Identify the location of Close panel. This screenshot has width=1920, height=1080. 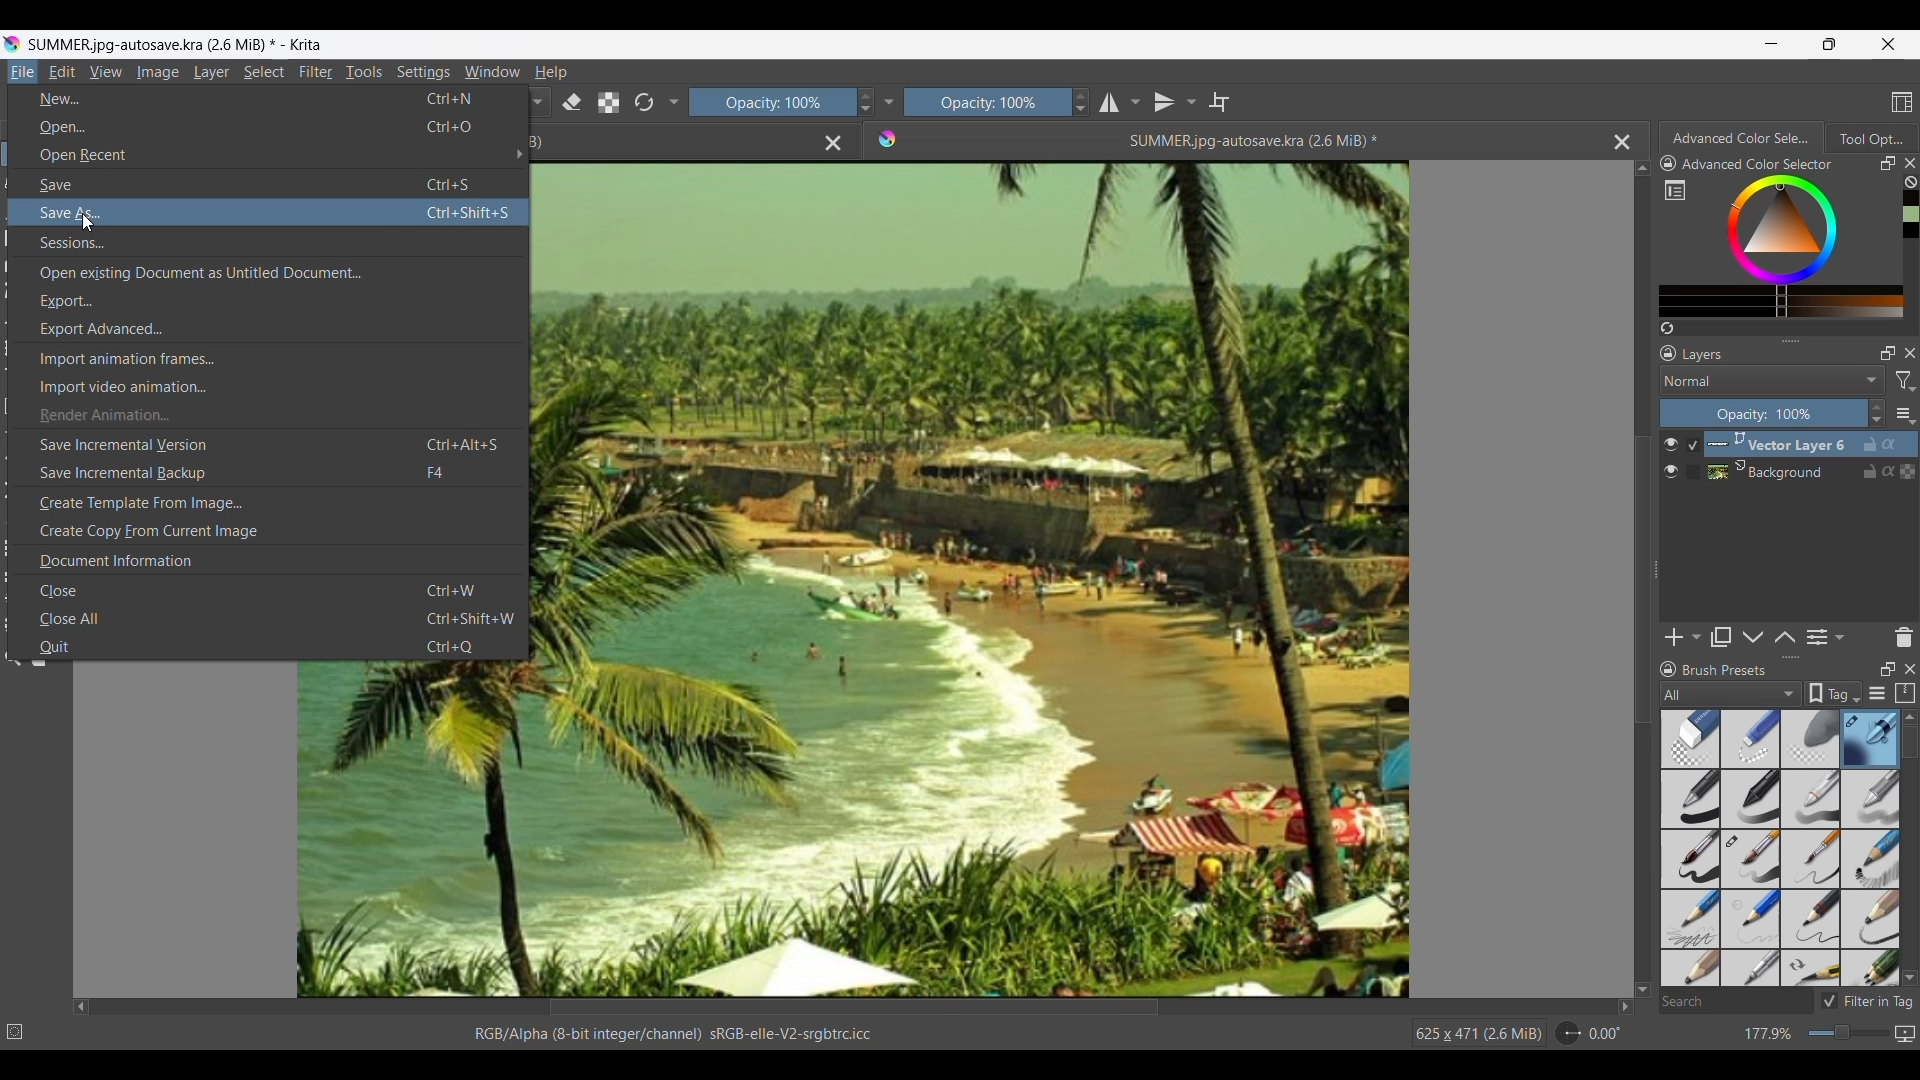
(1910, 669).